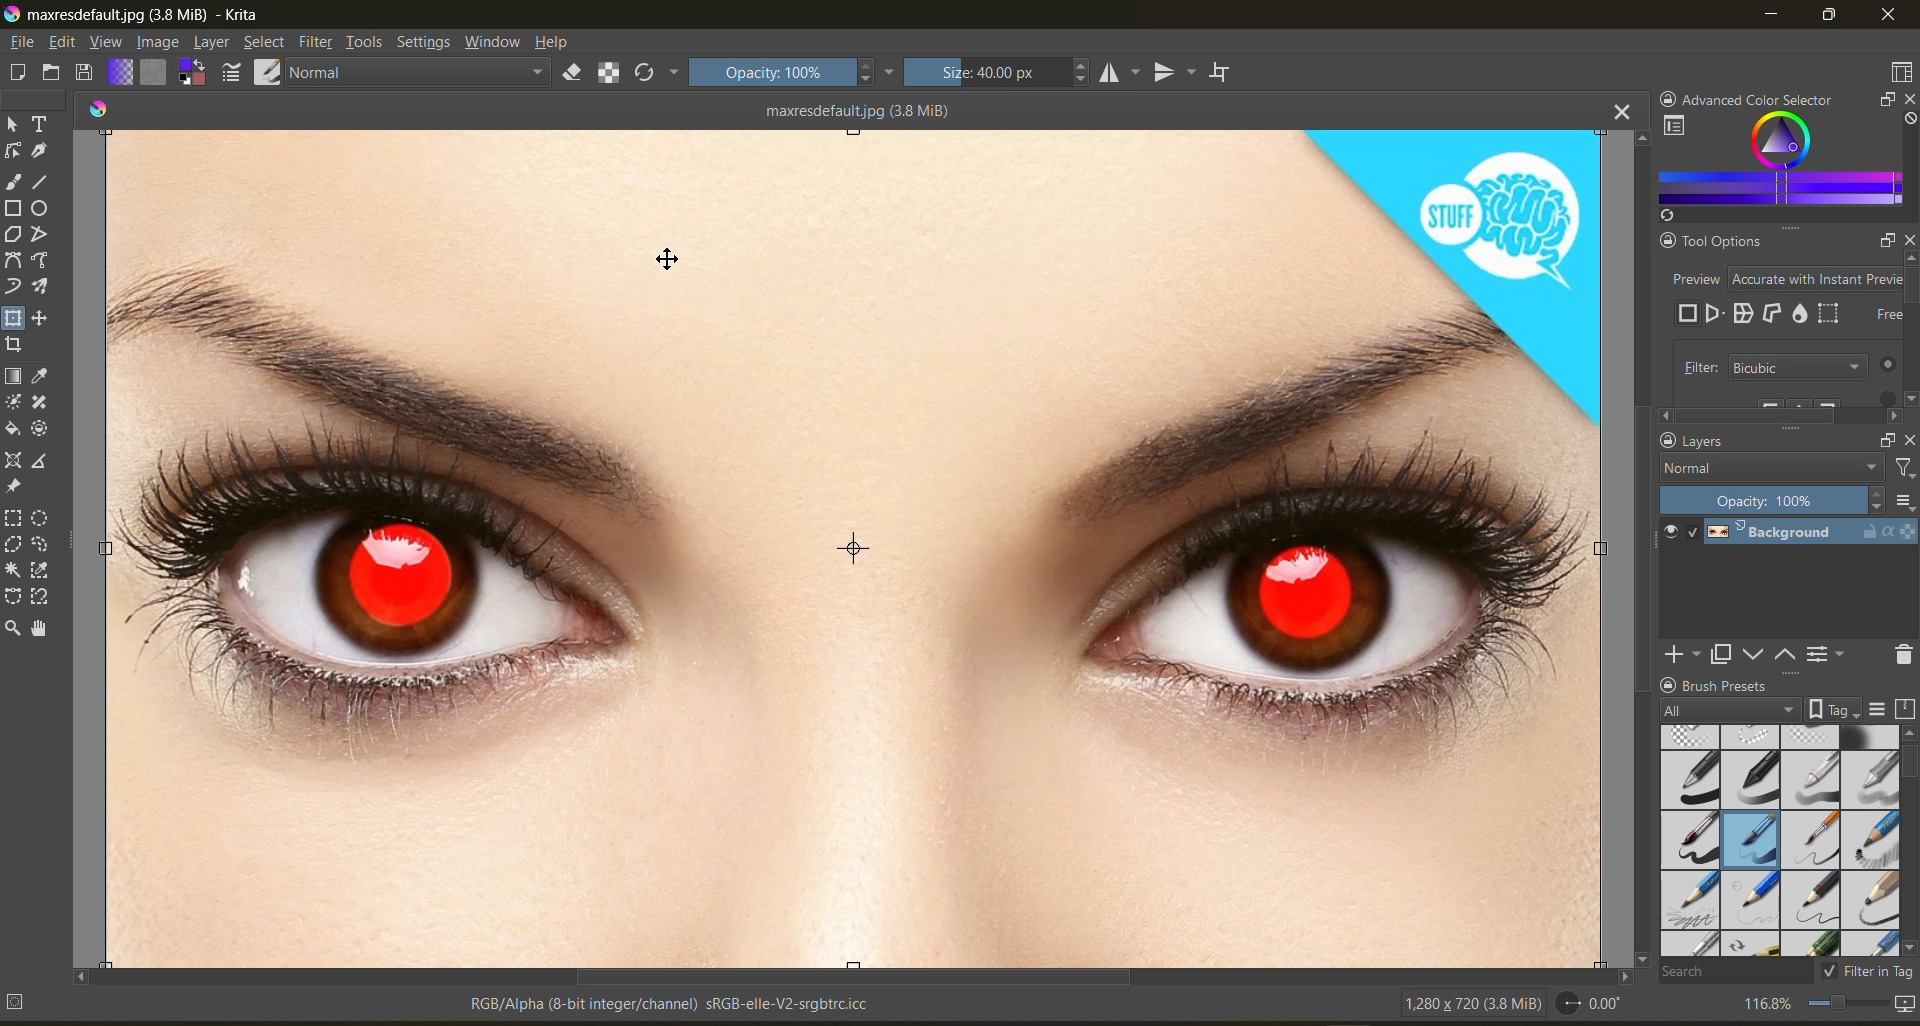 The image size is (1920, 1026). What do you see at coordinates (109, 44) in the screenshot?
I see `view` at bounding box center [109, 44].